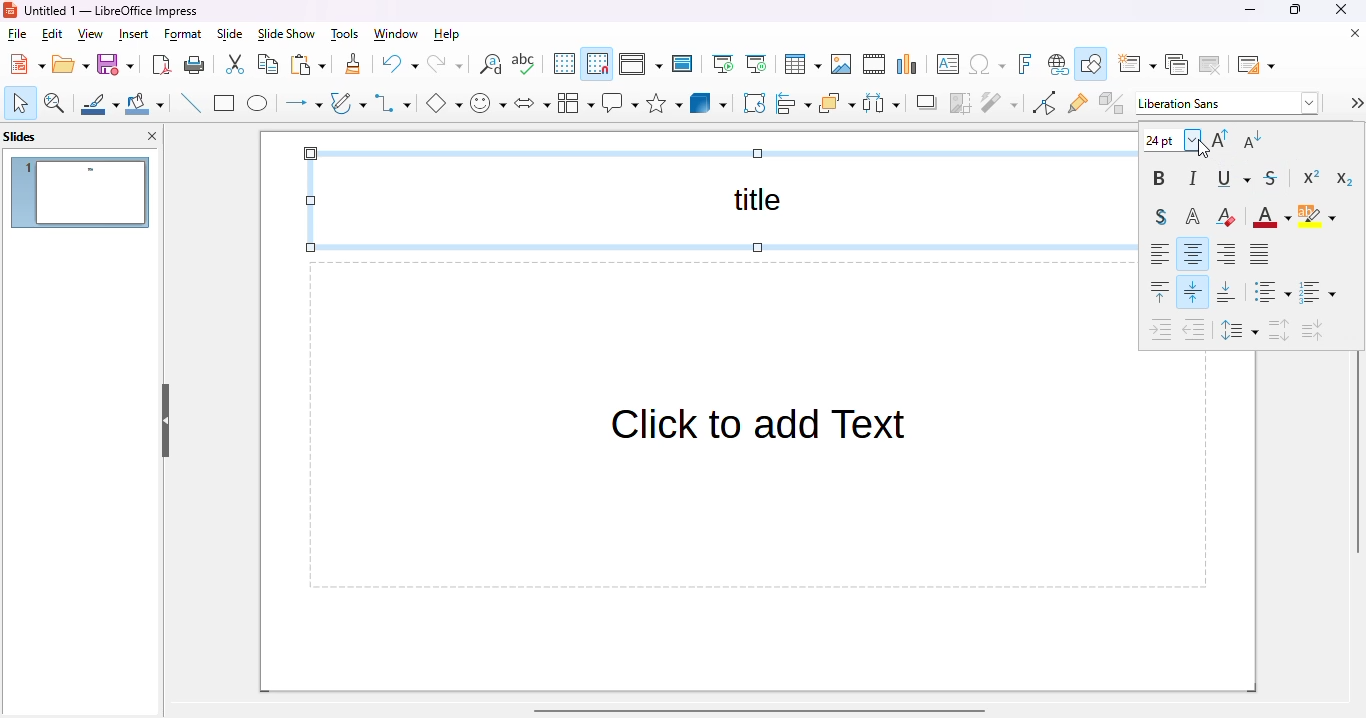 Image resolution: width=1366 pixels, height=718 pixels. Describe the element at coordinates (803, 64) in the screenshot. I see `table` at that location.